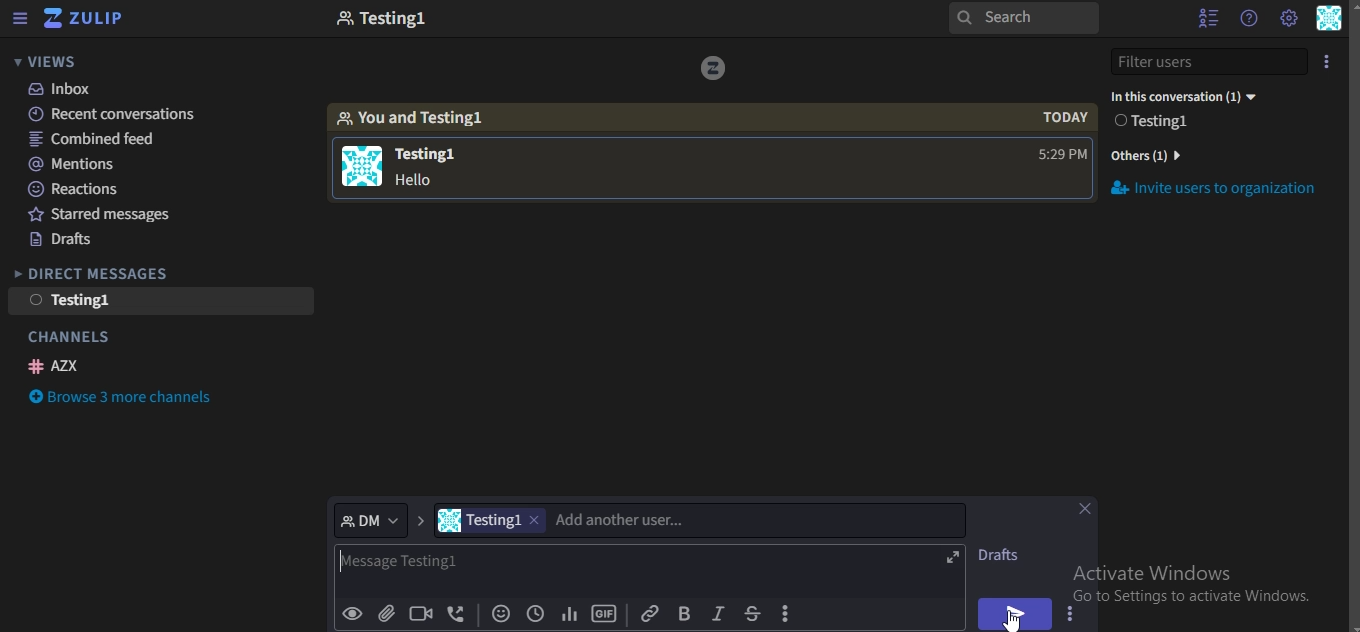  What do you see at coordinates (1203, 18) in the screenshot?
I see `hide userlist` at bounding box center [1203, 18].